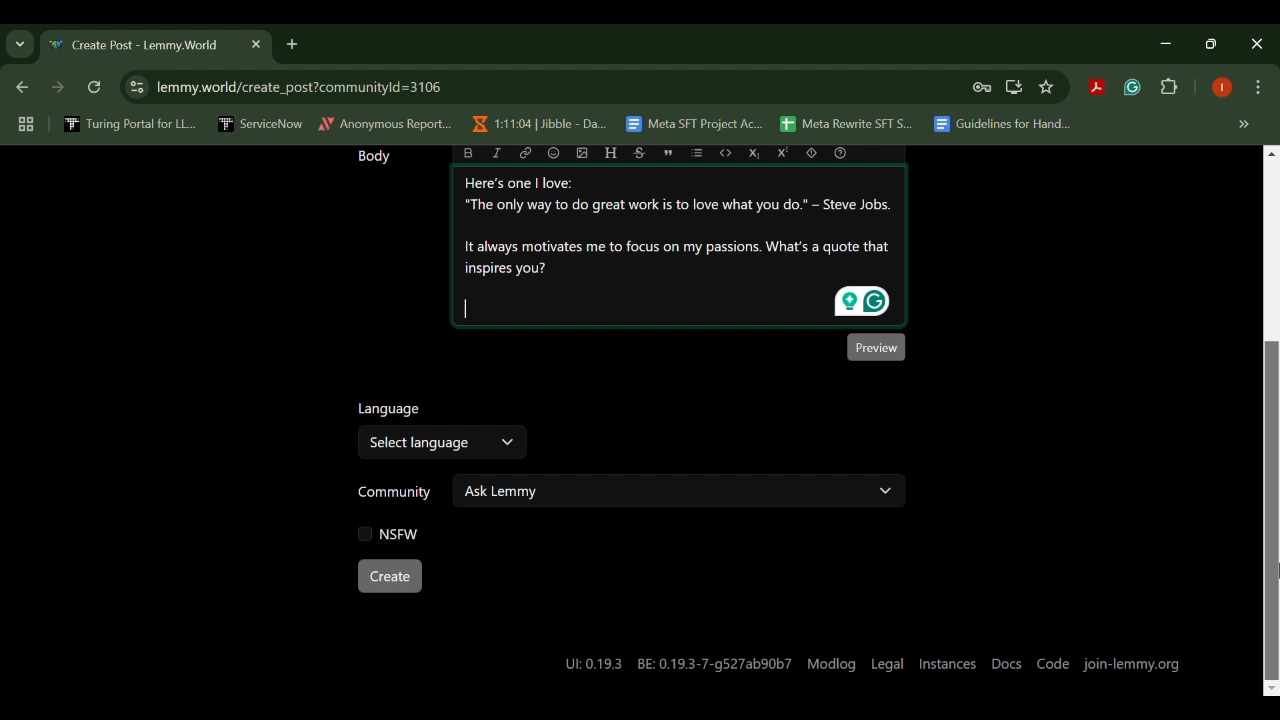  What do you see at coordinates (554, 152) in the screenshot?
I see `emoji` at bounding box center [554, 152].